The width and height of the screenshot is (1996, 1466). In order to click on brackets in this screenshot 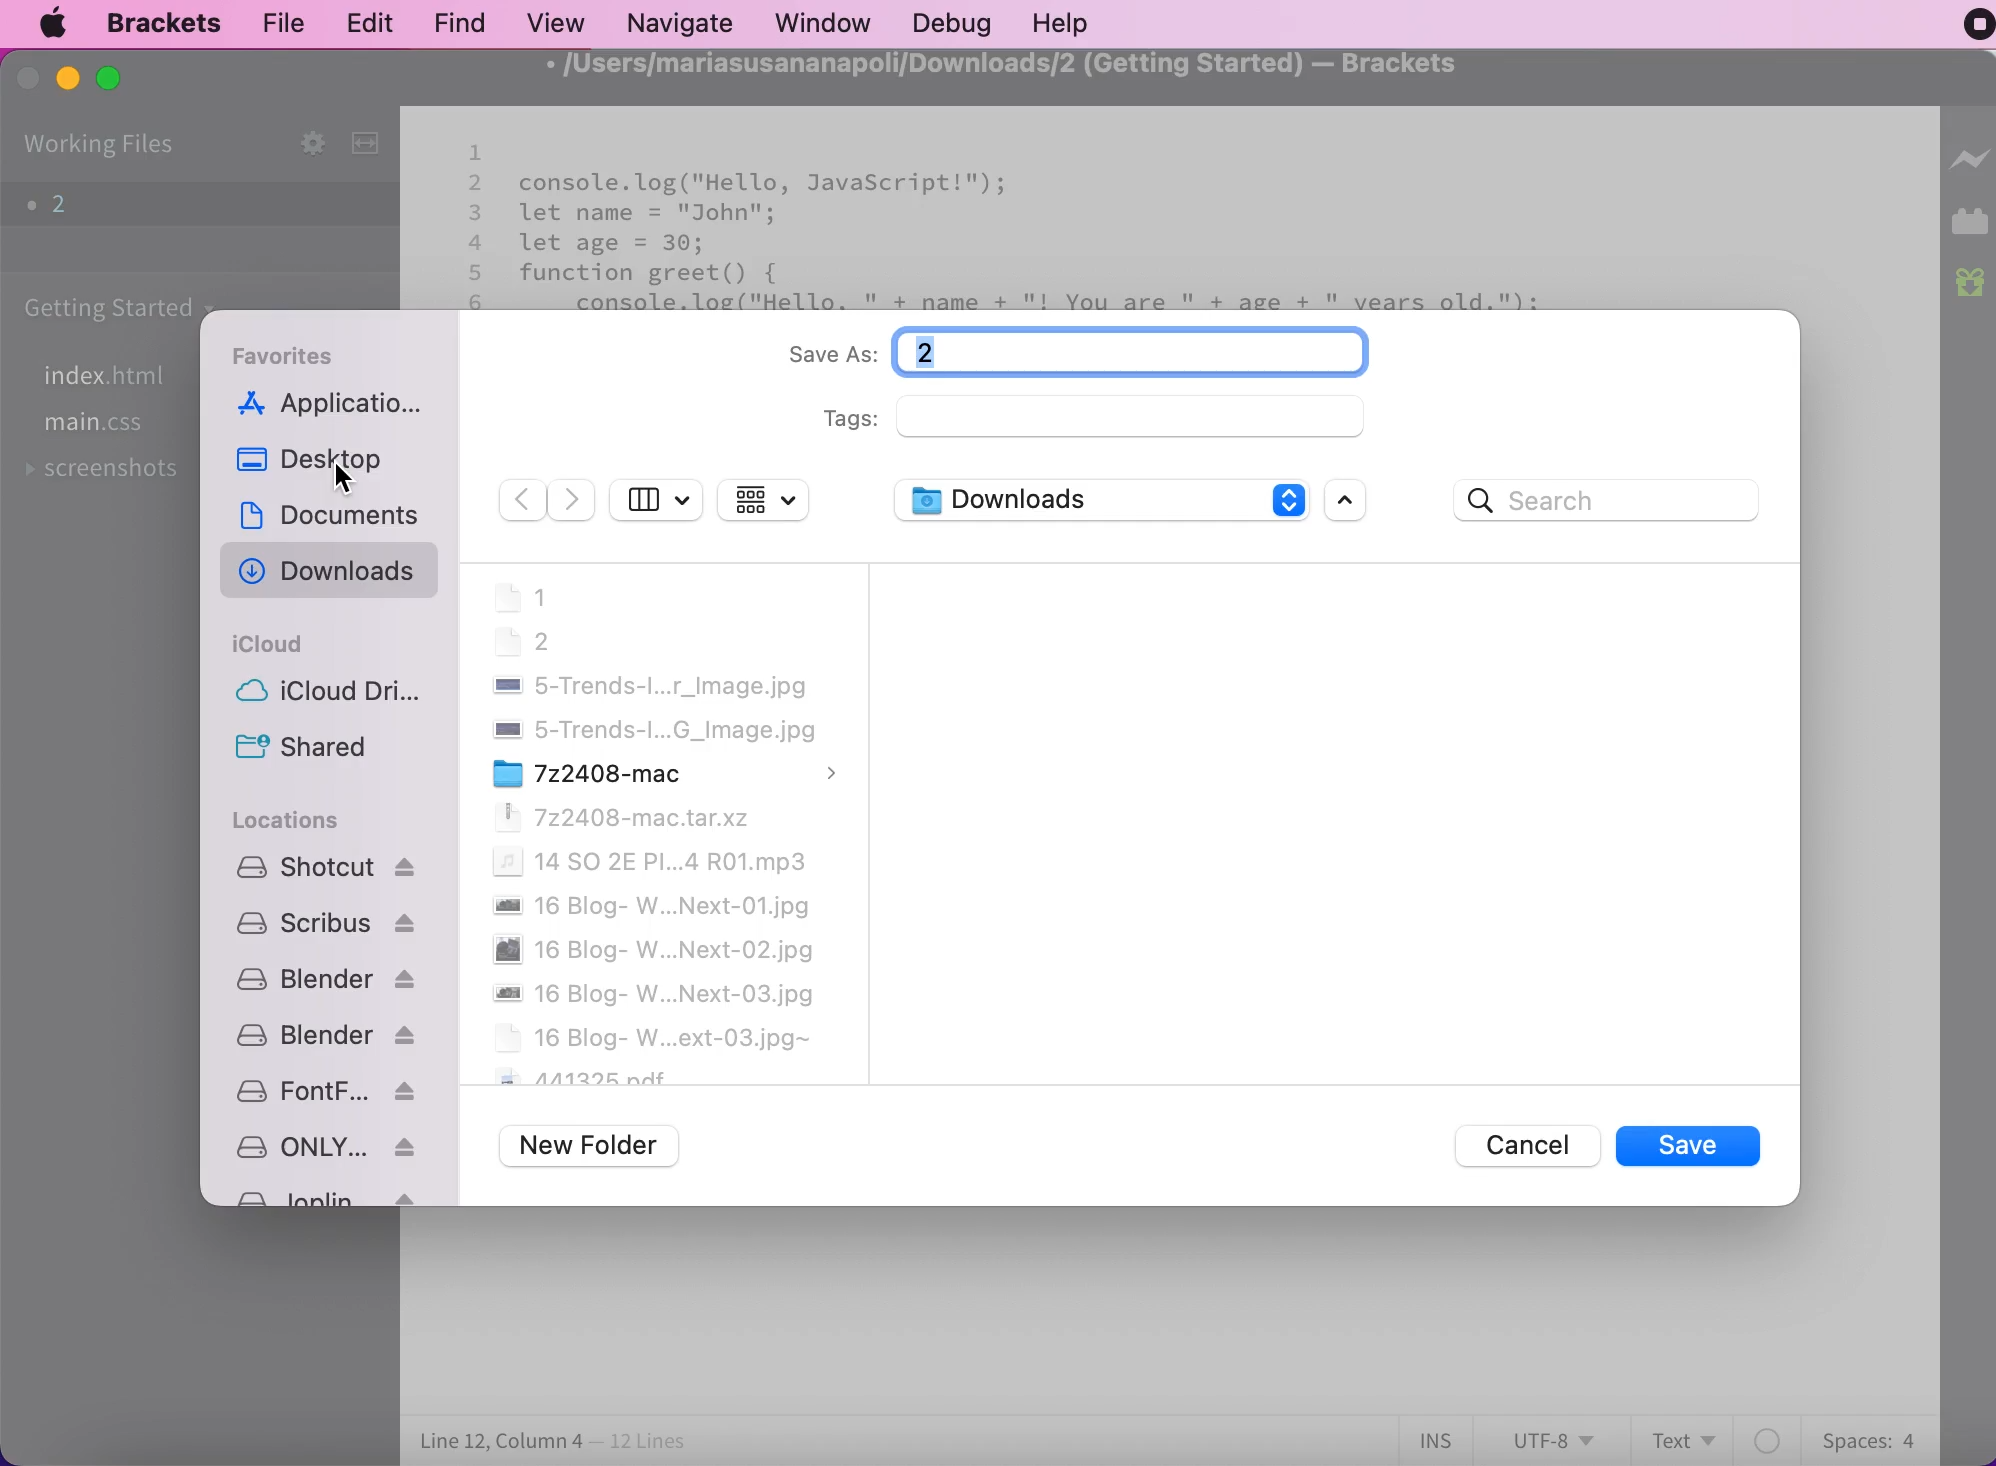, I will do `click(155, 23)`.